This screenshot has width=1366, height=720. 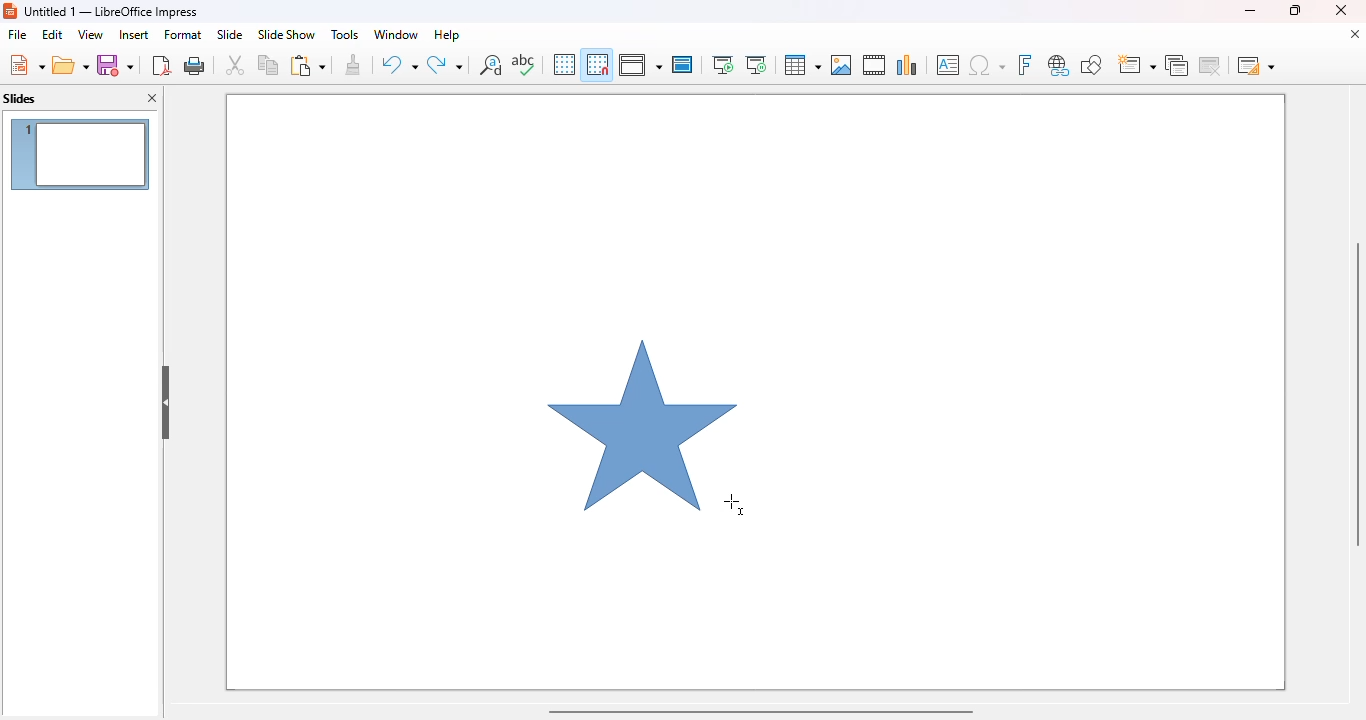 I want to click on redo, so click(x=445, y=65).